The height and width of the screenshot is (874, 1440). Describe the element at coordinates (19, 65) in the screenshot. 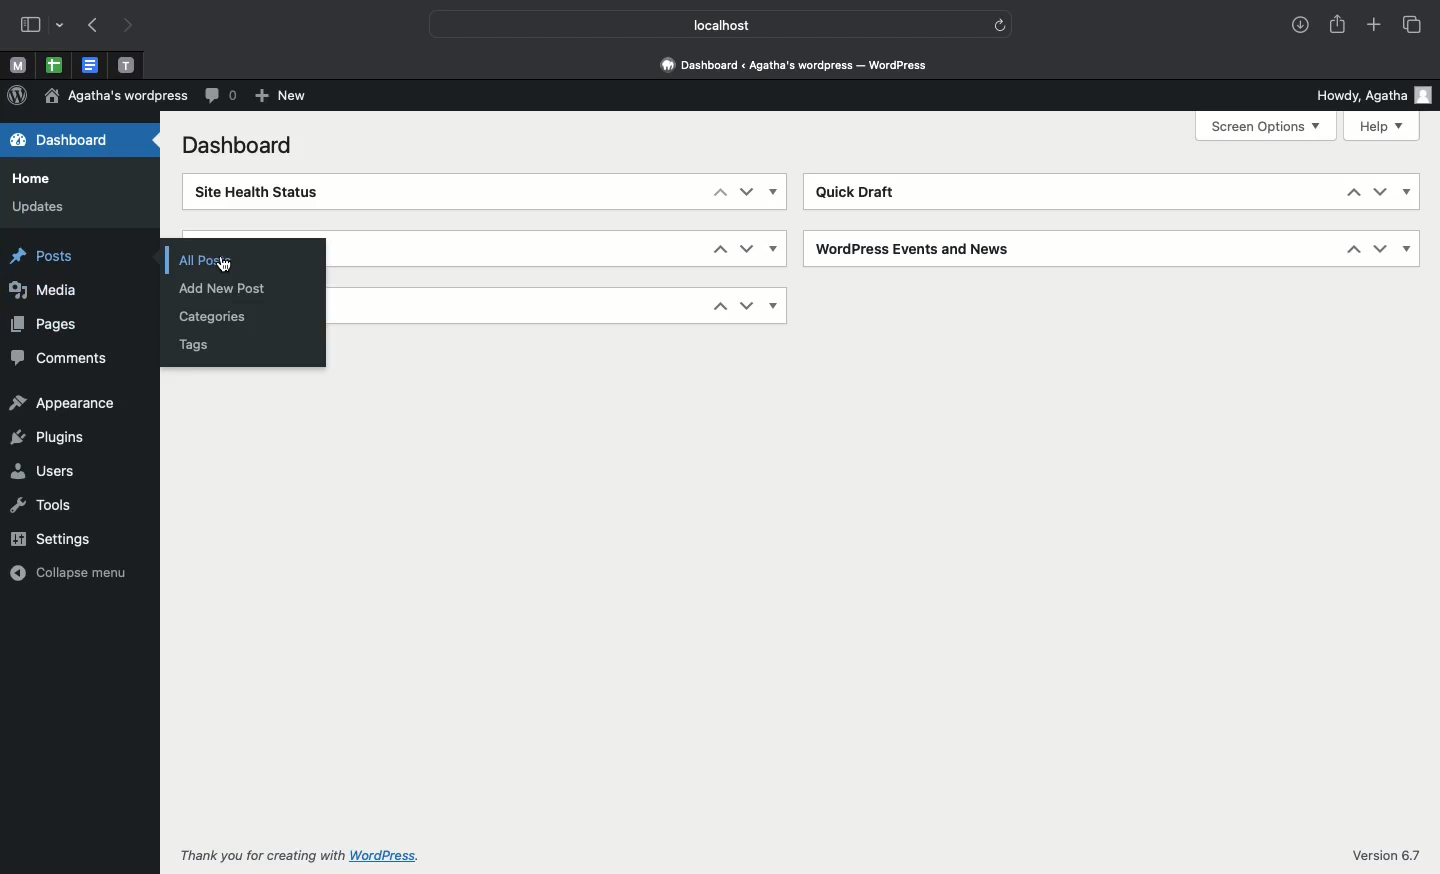

I see `Pinned tabs` at that location.